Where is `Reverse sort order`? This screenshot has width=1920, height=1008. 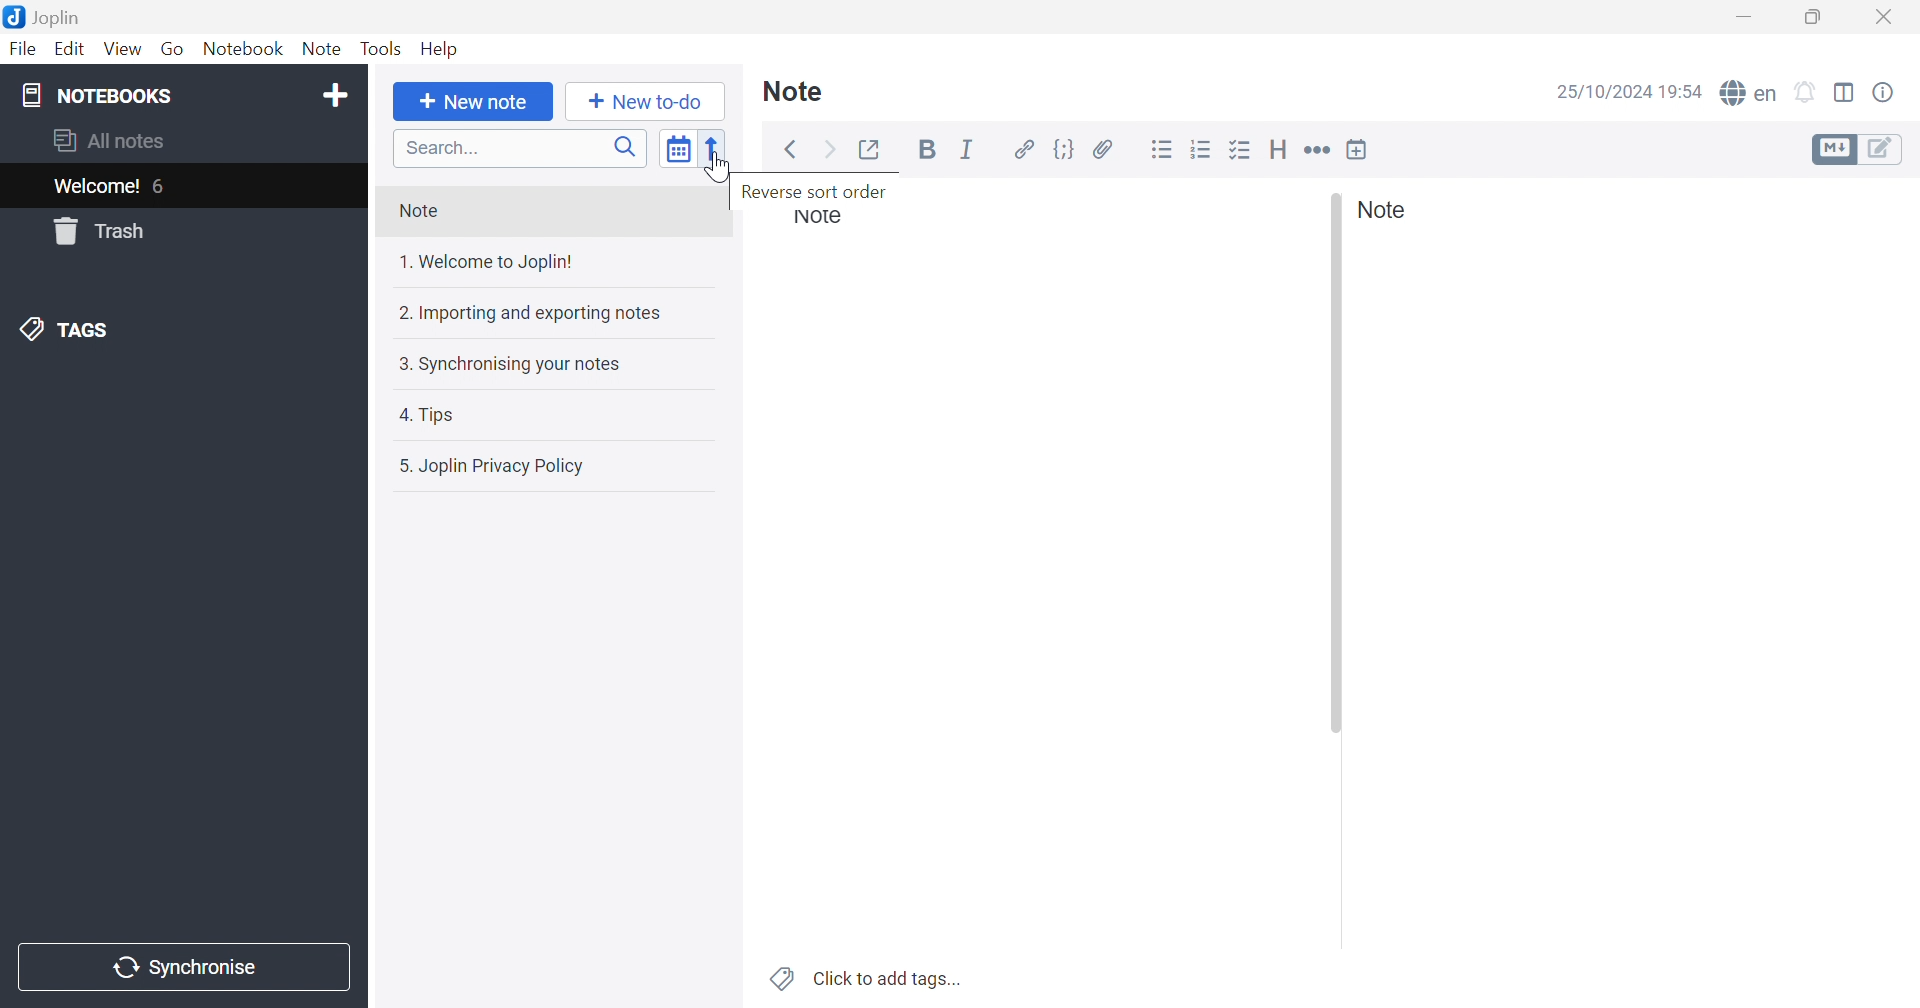 Reverse sort order is located at coordinates (819, 192).